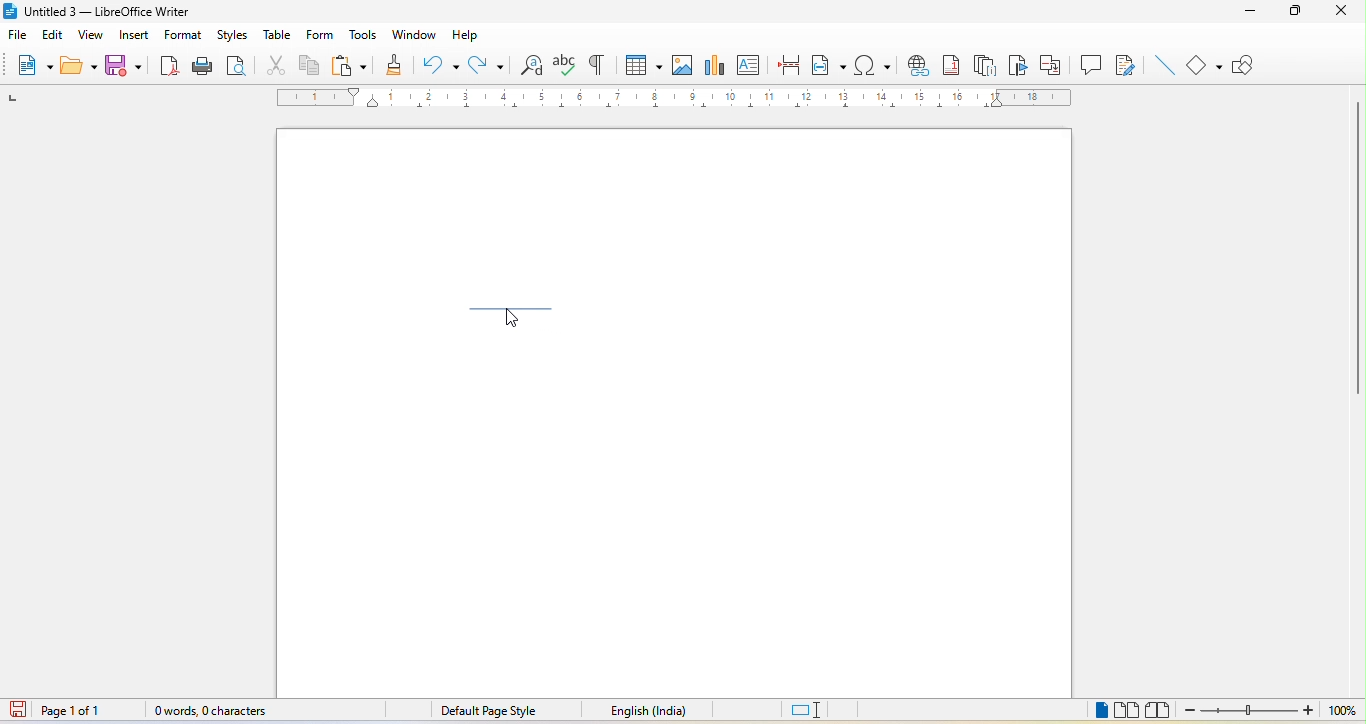 The width and height of the screenshot is (1366, 724). What do you see at coordinates (188, 36) in the screenshot?
I see `format` at bounding box center [188, 36].